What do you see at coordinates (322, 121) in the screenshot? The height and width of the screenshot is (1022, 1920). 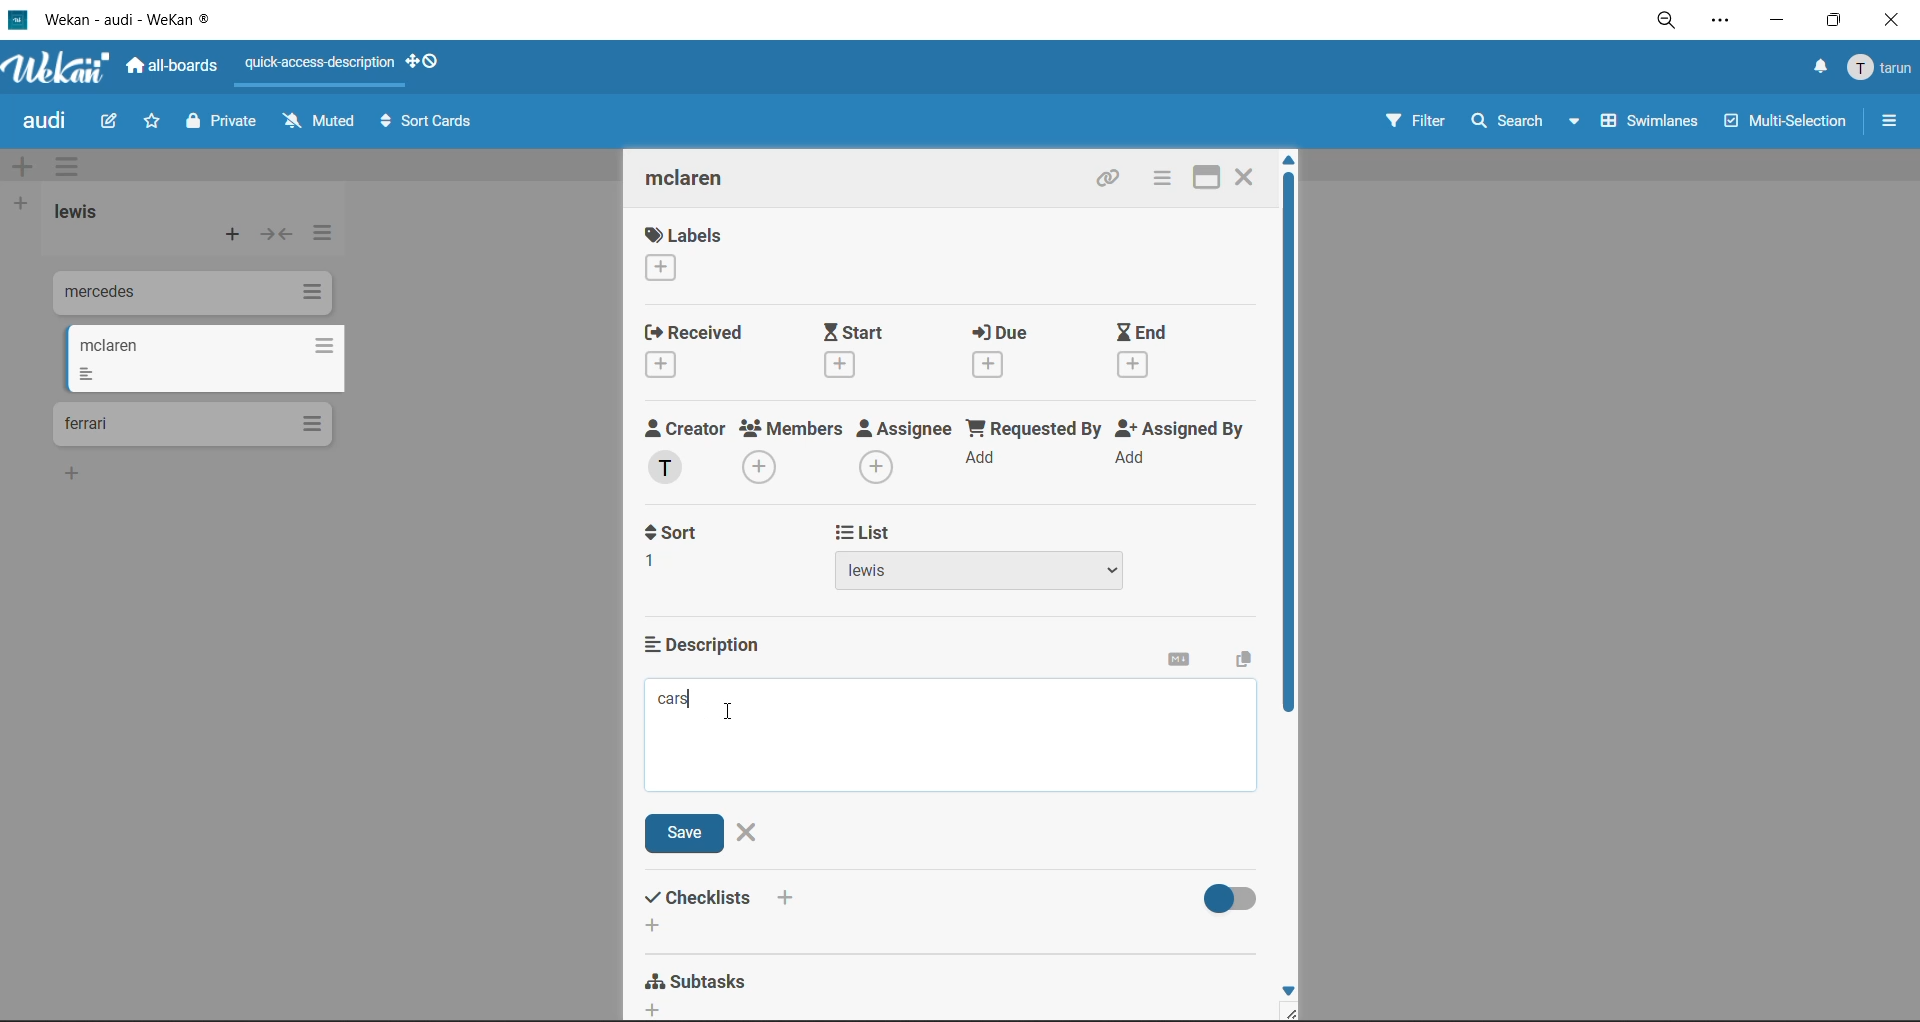 I see `muted` at bounding box center [322, 121].